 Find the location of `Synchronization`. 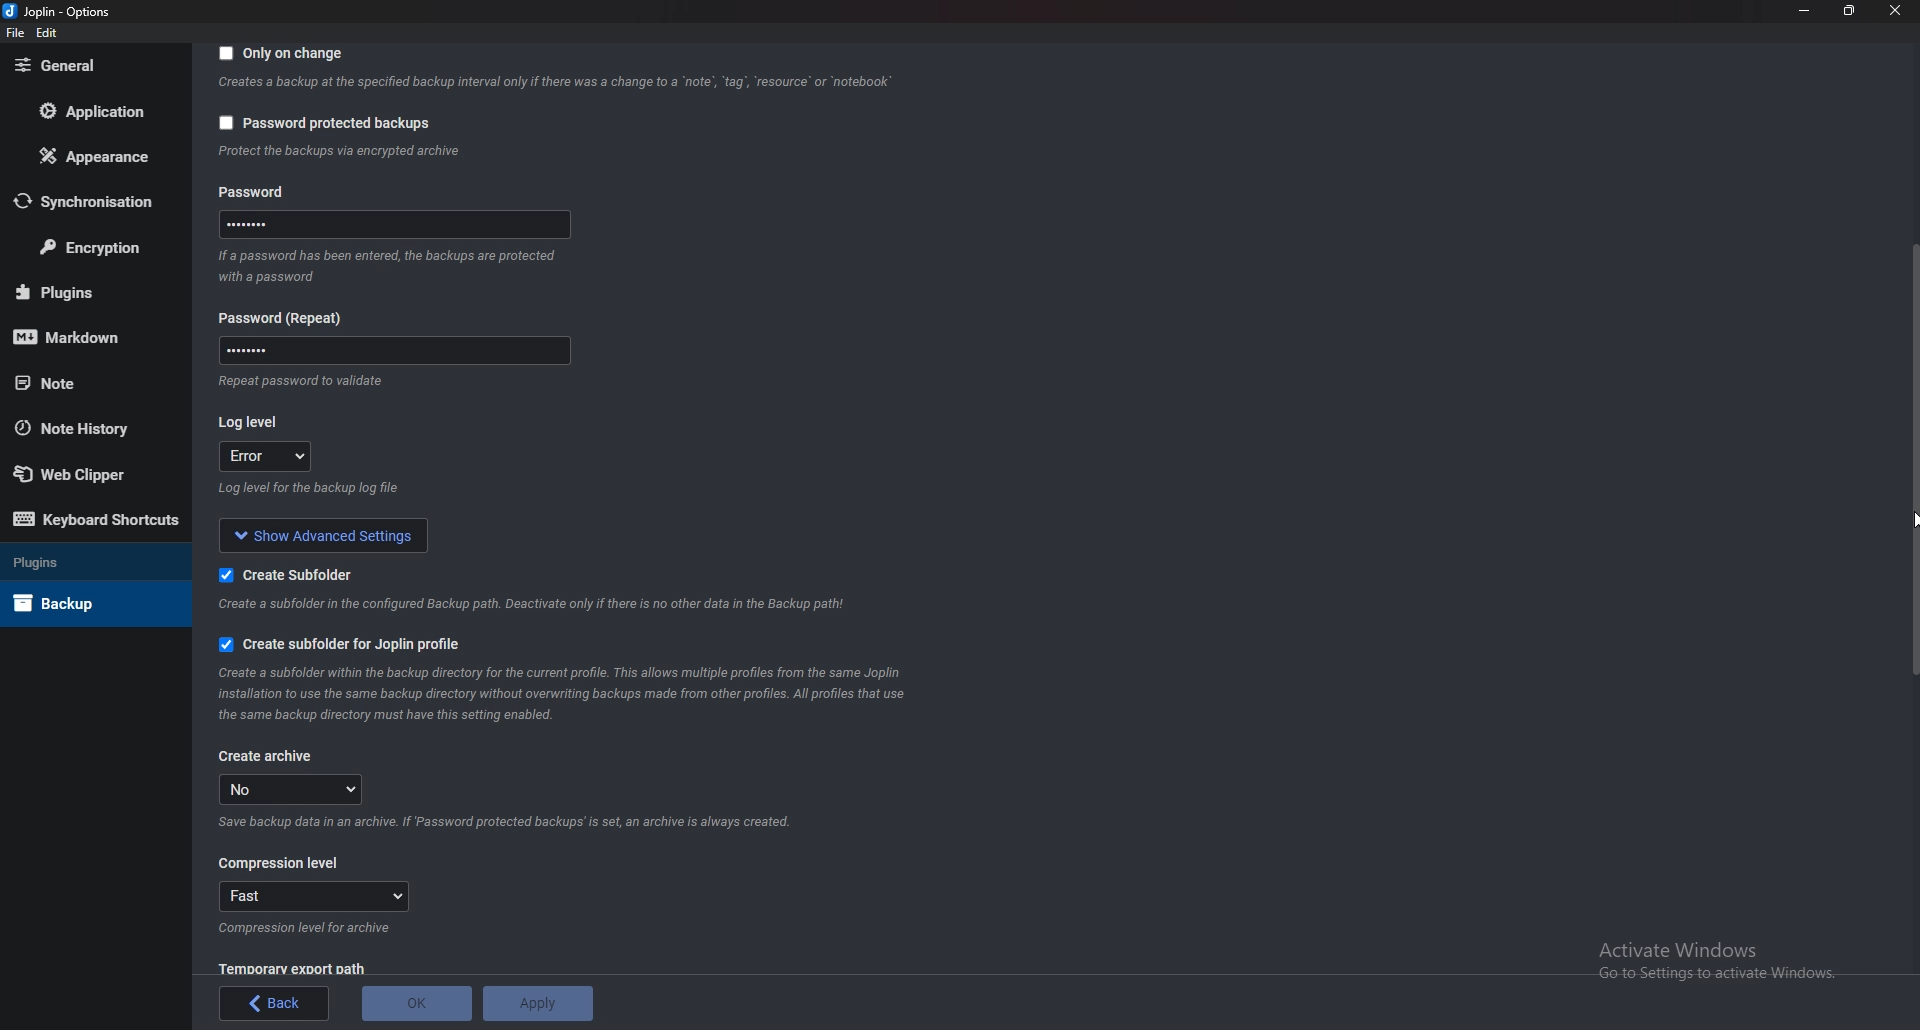

Synchronization is located at coordinates (90, 200).